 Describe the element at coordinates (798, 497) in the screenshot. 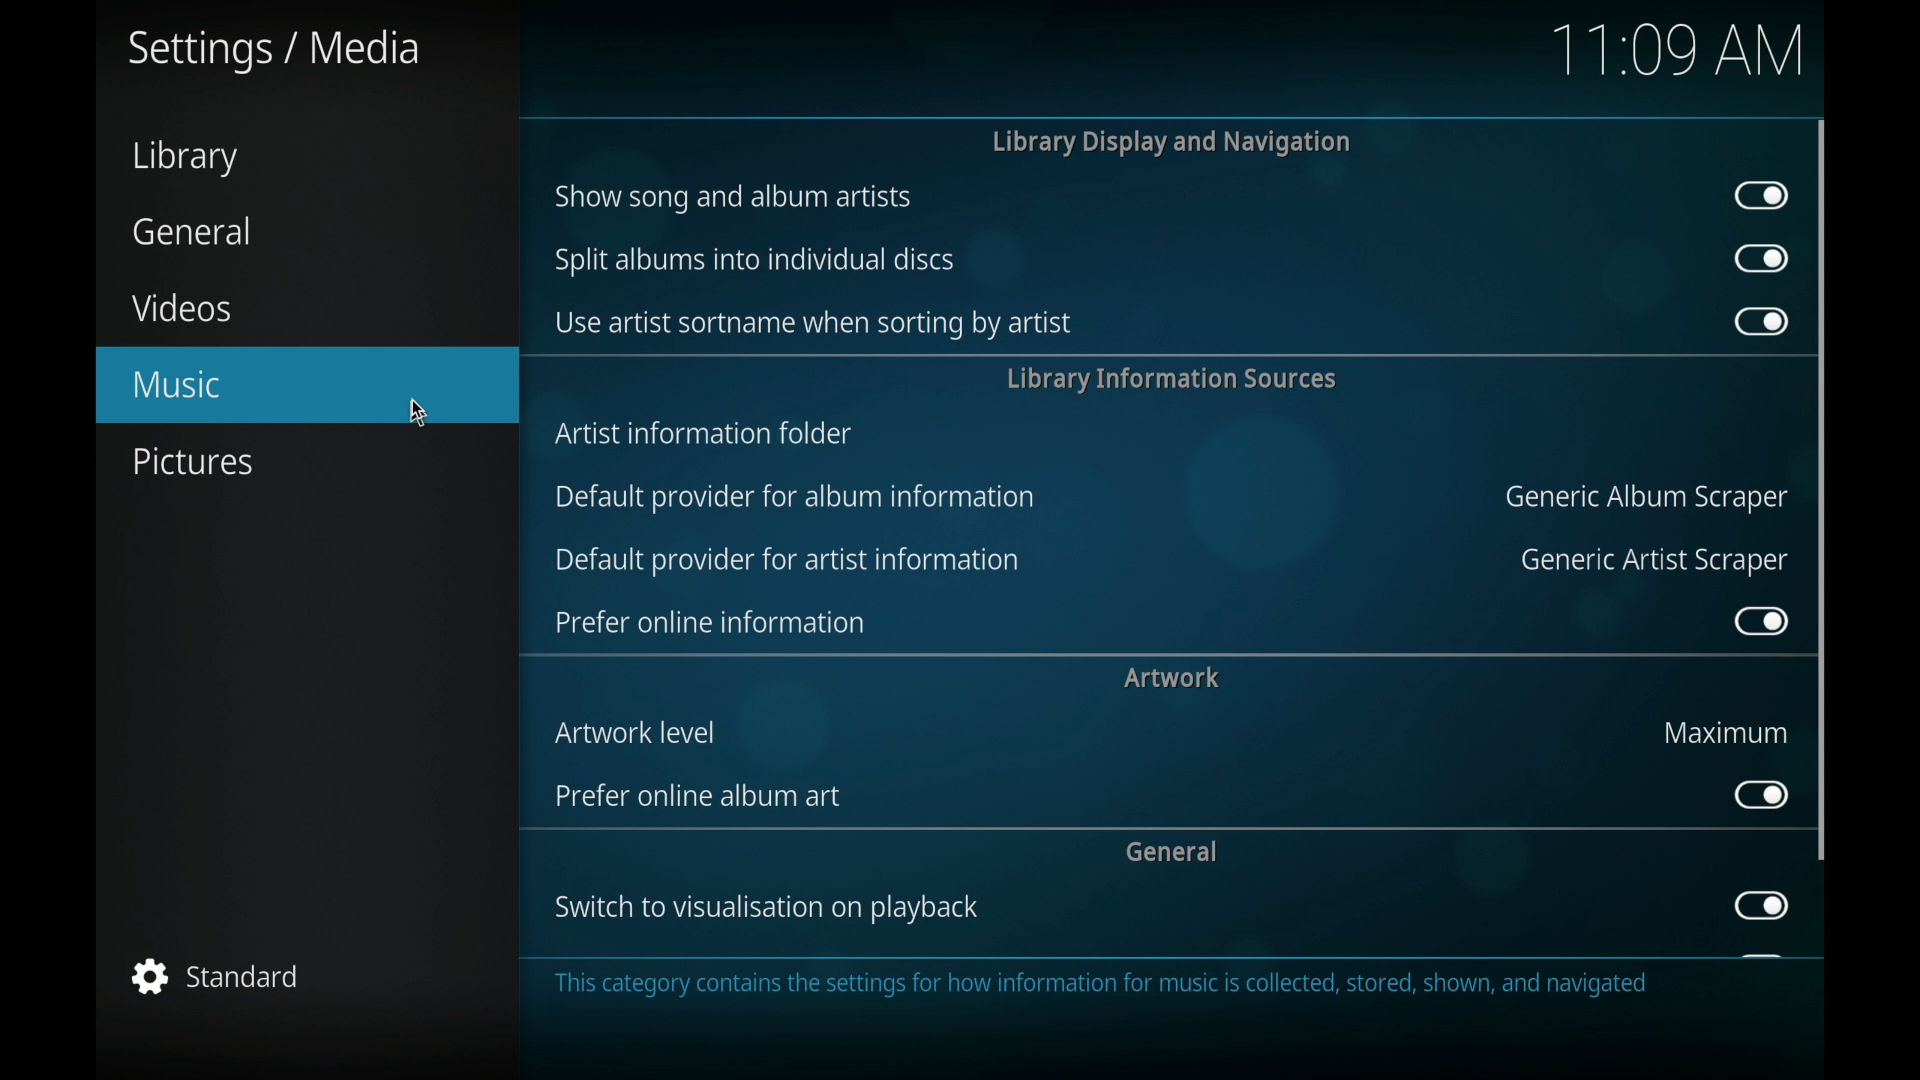

I see `default provider for album information` at that location.